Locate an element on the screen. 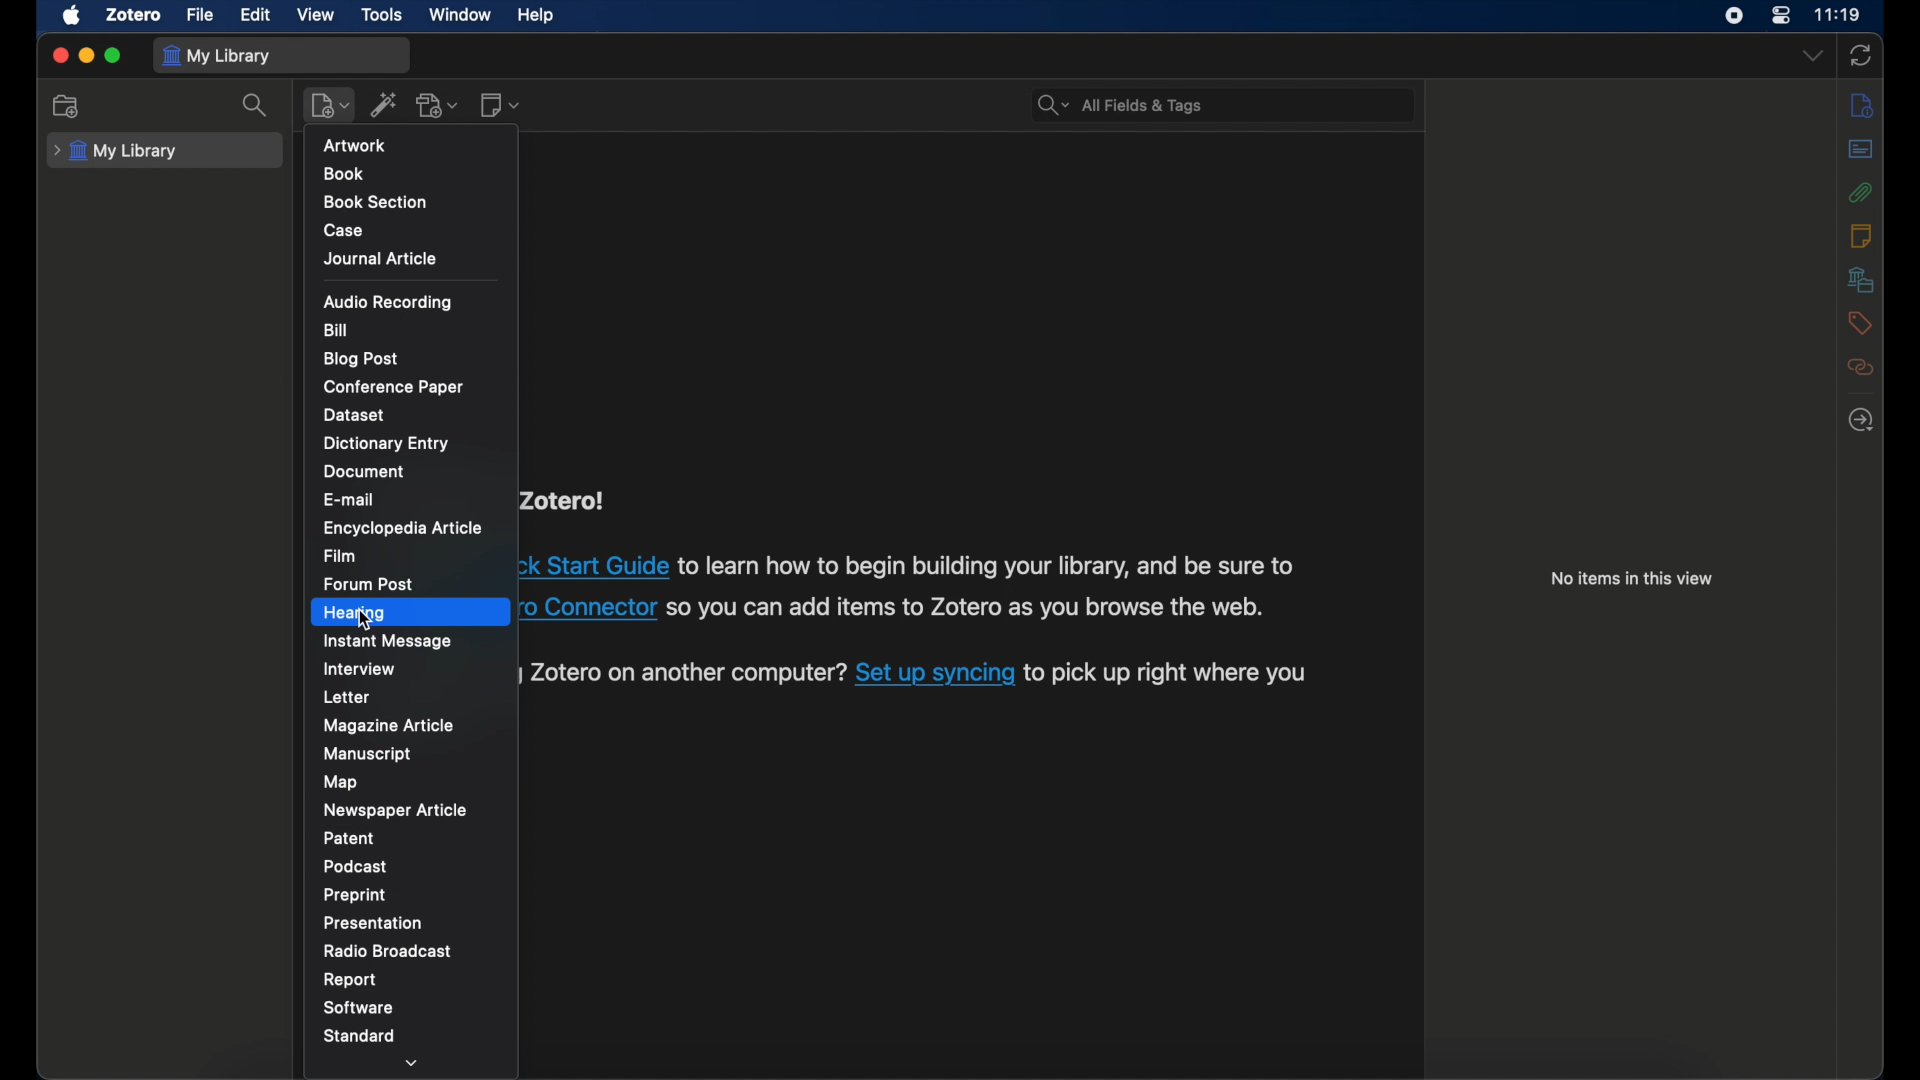 Image resolution: width=1920 pixels, height=1080 pixels. window is located at coordinates (461, 15).